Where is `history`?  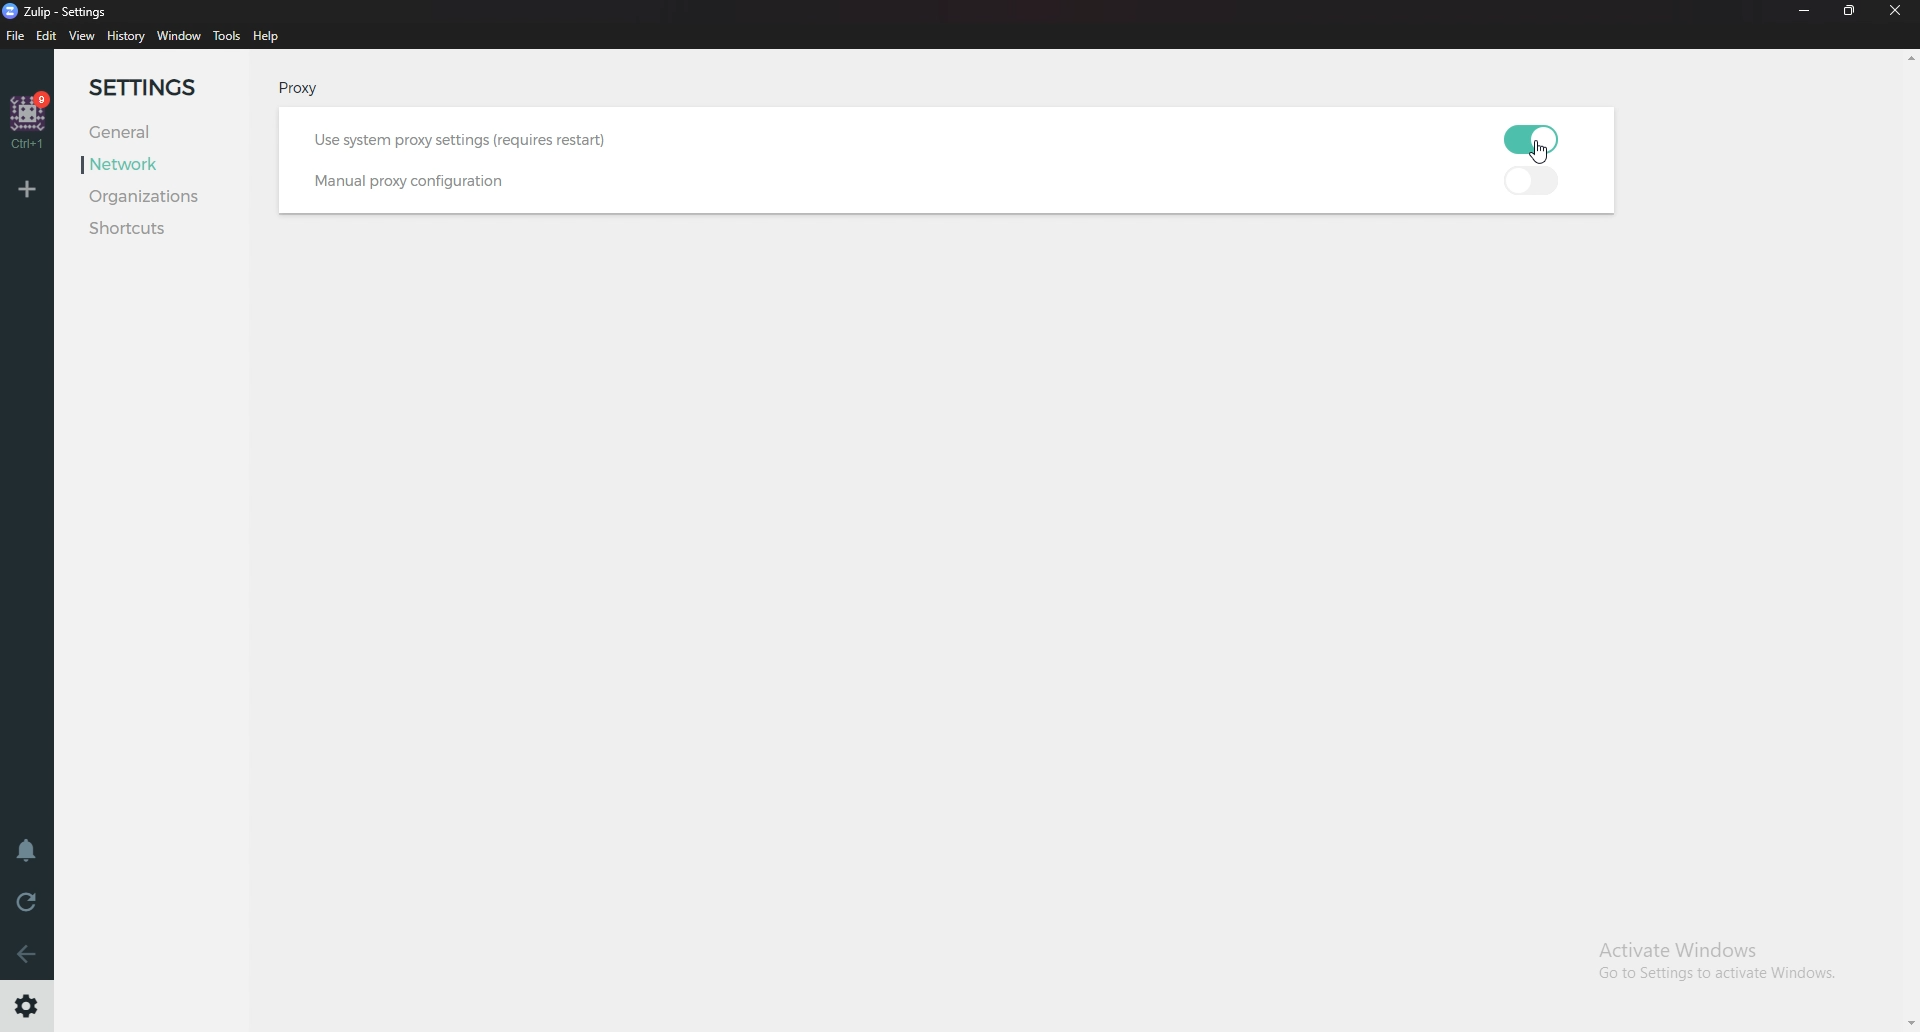
history is located at coordinates (125, 37).